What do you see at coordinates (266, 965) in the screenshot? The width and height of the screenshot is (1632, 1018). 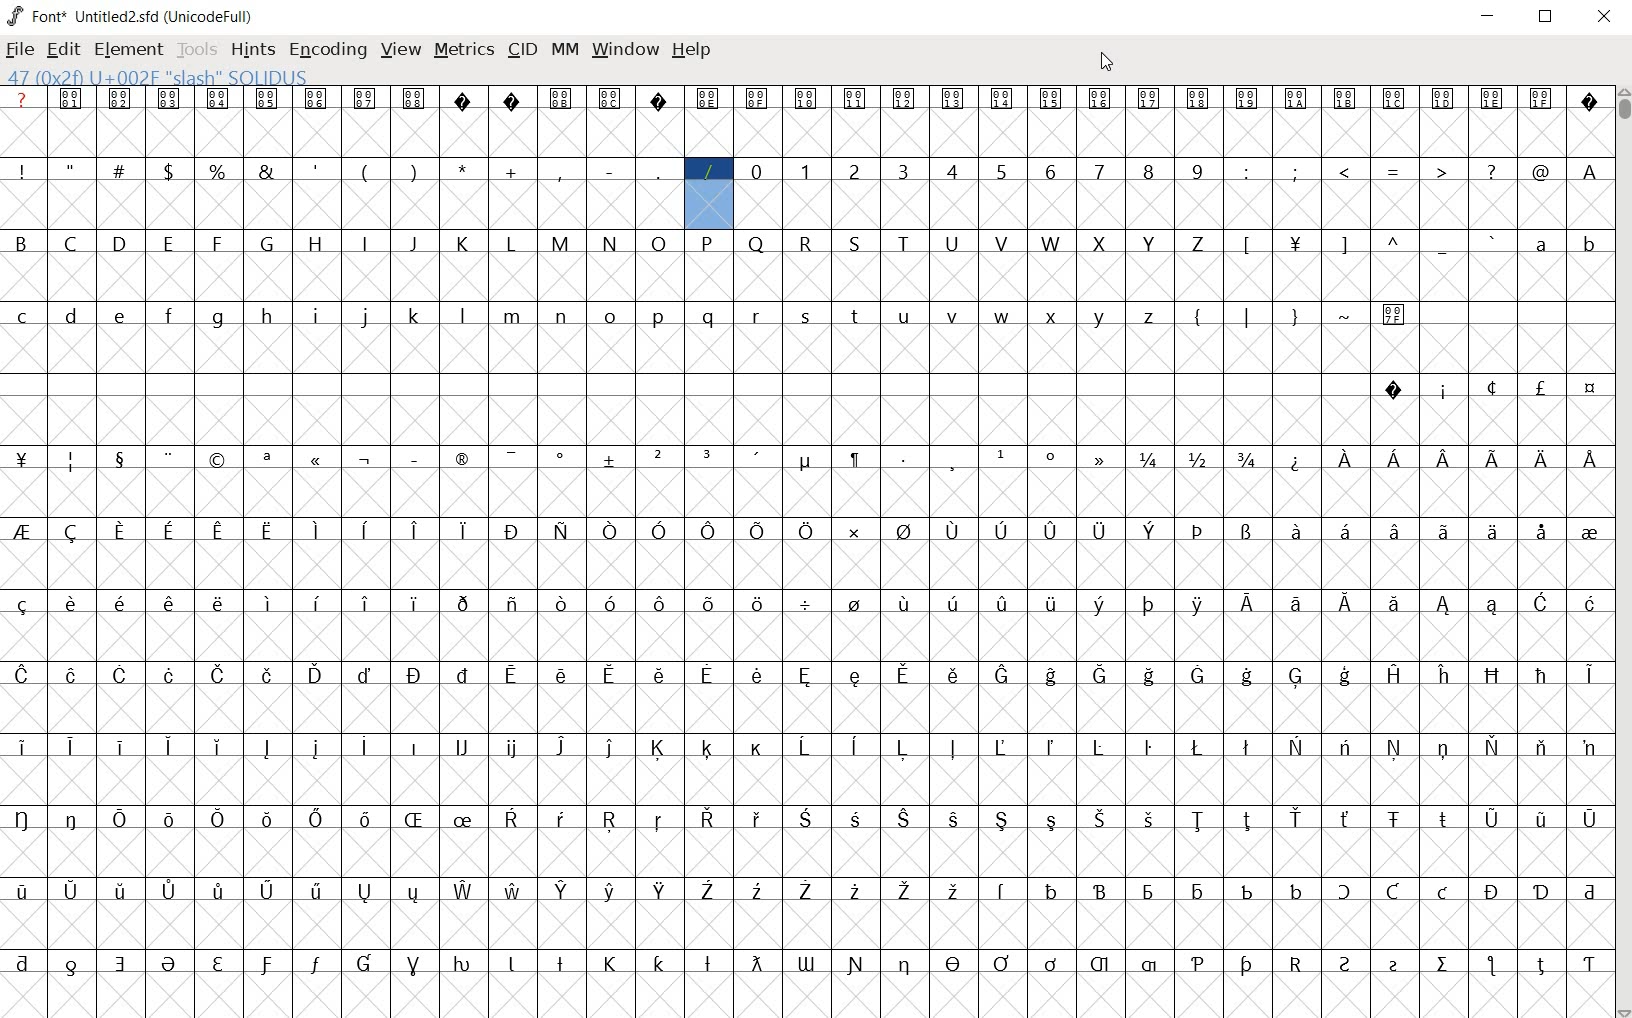 I see `glyph` at bounding box center [266, 965].